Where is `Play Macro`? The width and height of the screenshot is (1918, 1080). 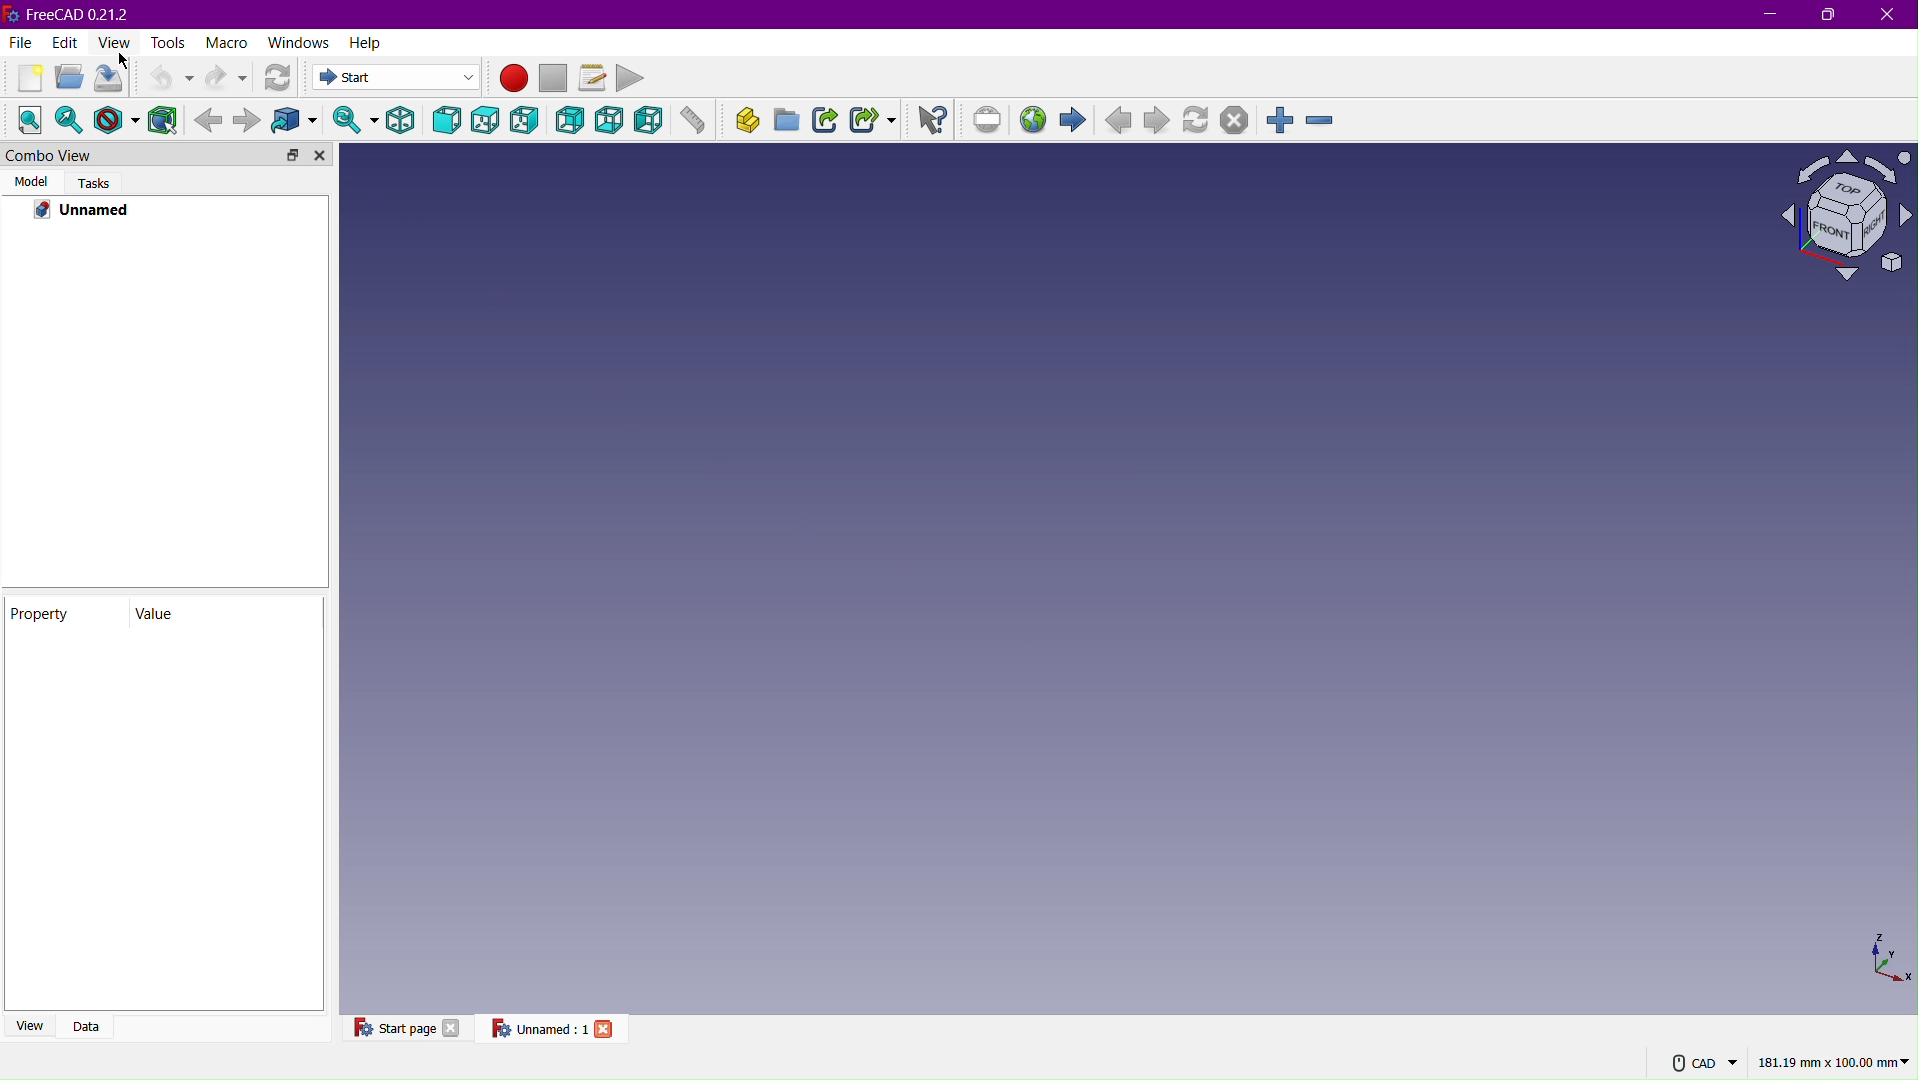
Play Macro is located at coordinates (641, 79).